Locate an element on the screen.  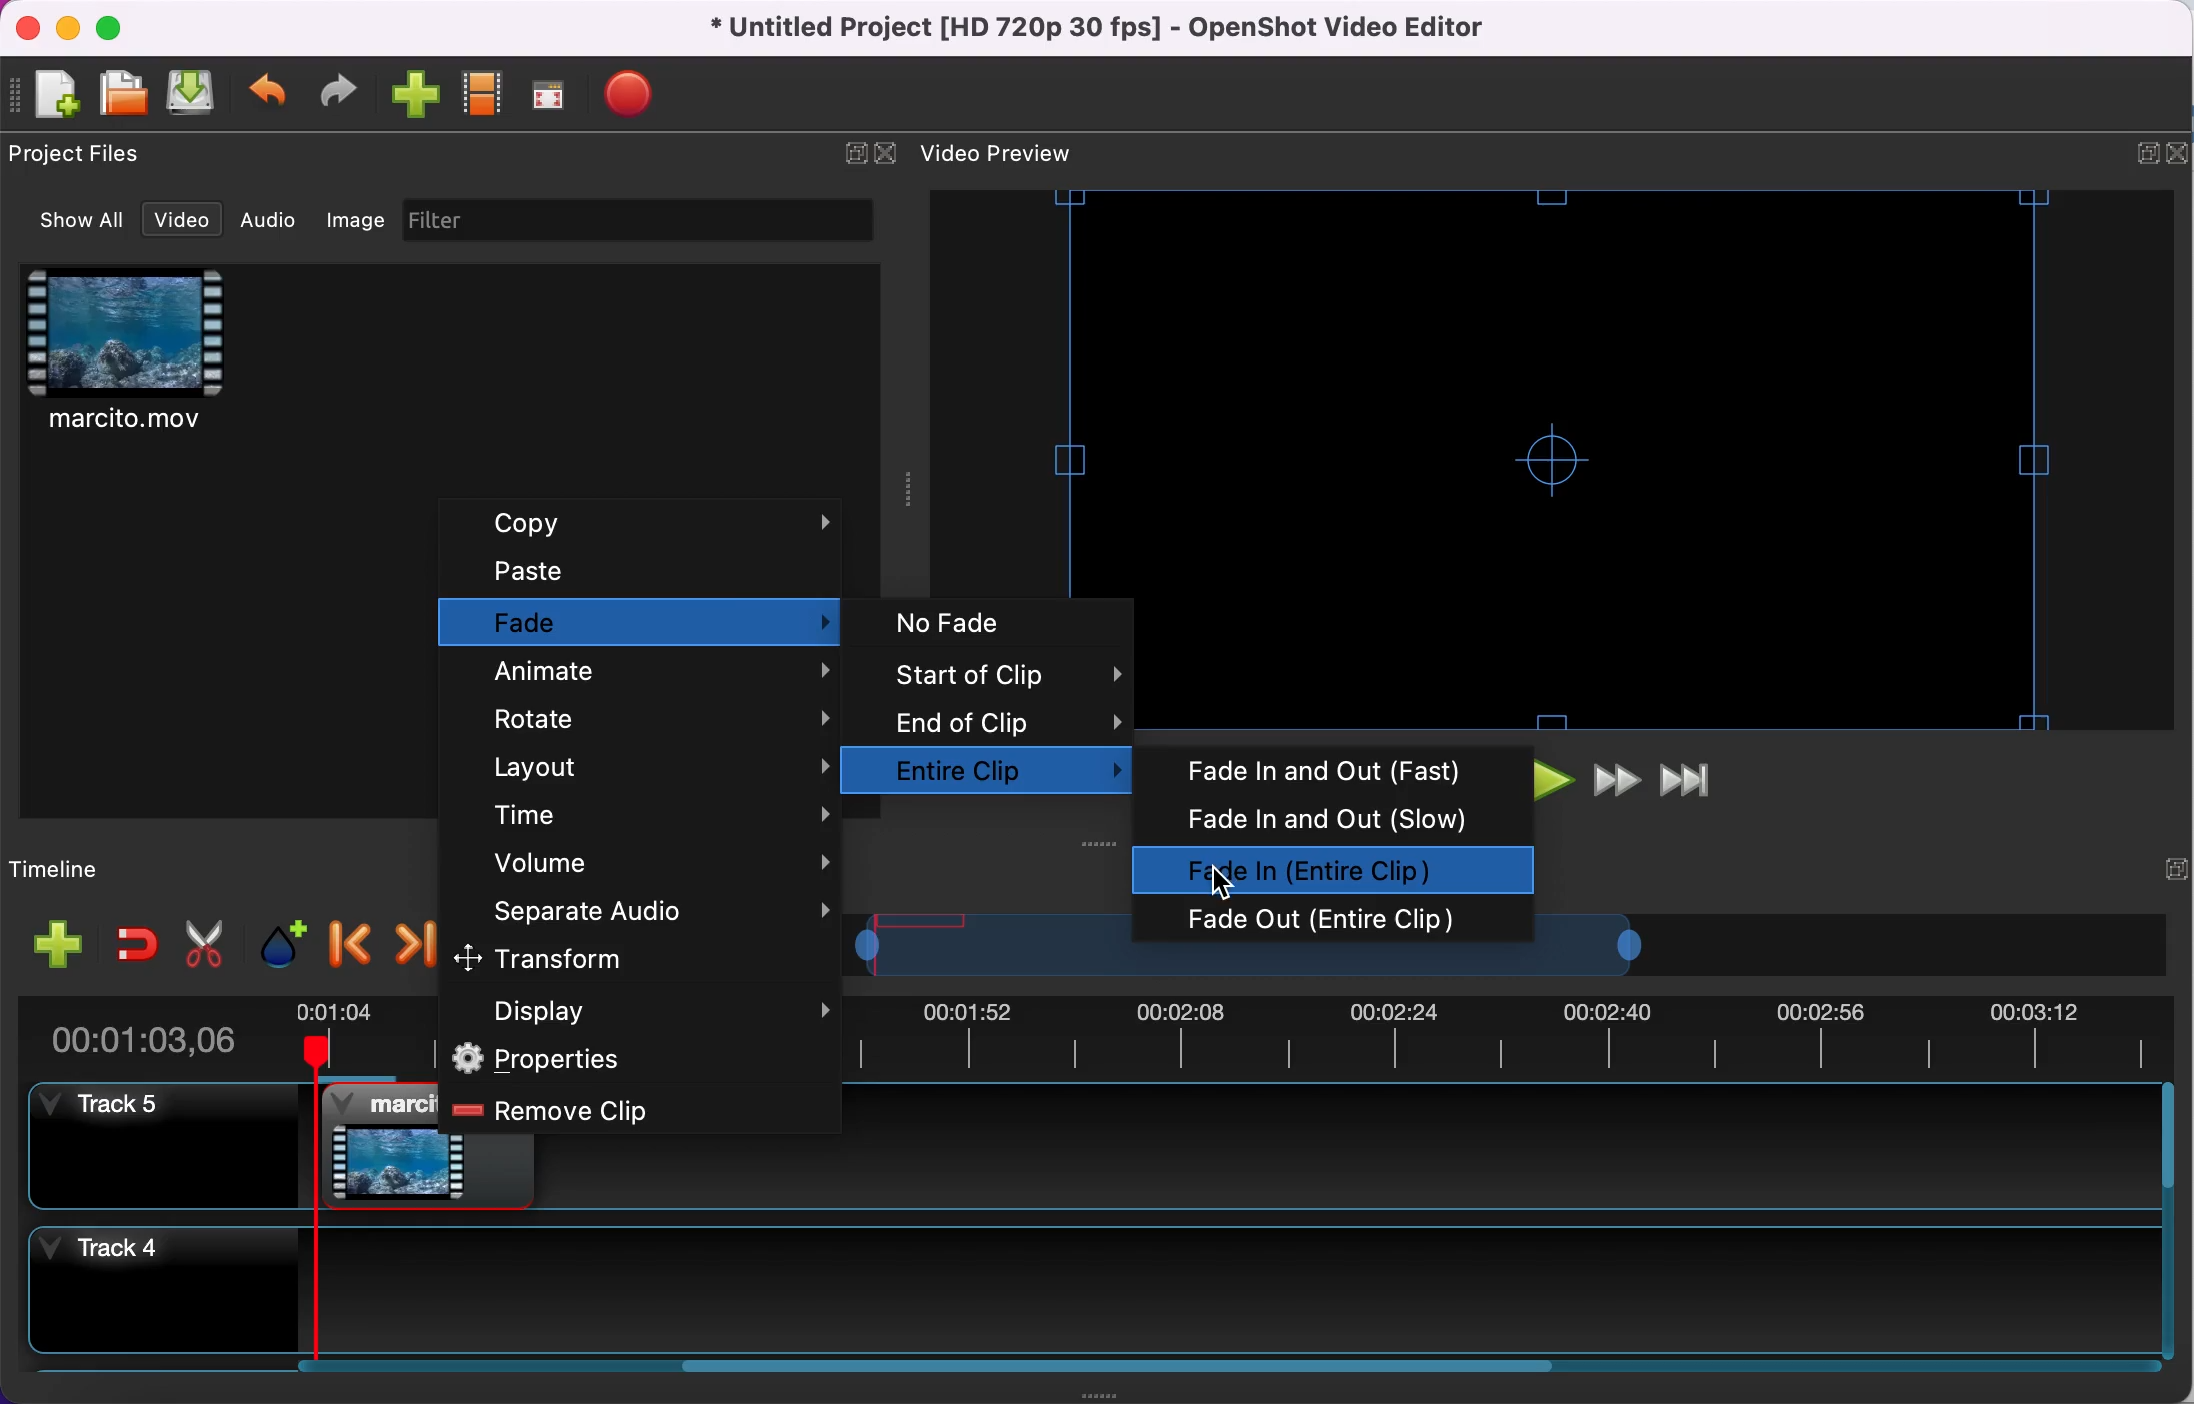
undo is located at coordinates (263, 92).